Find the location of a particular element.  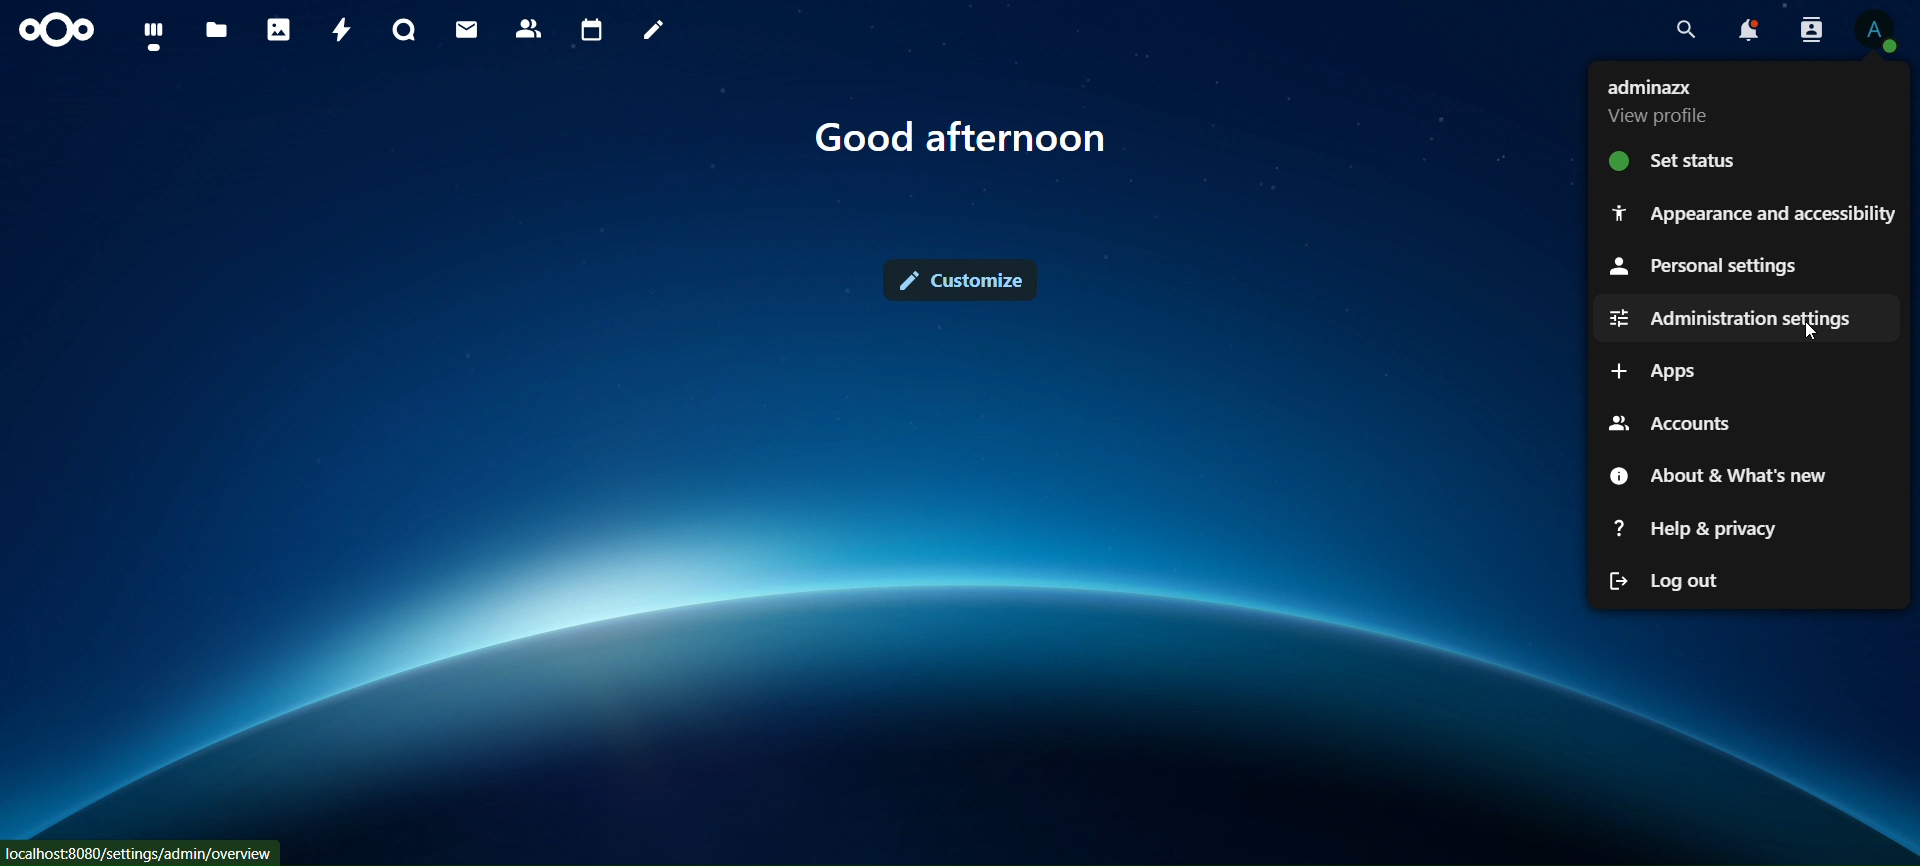

activity is located at coordinates (340, 33).